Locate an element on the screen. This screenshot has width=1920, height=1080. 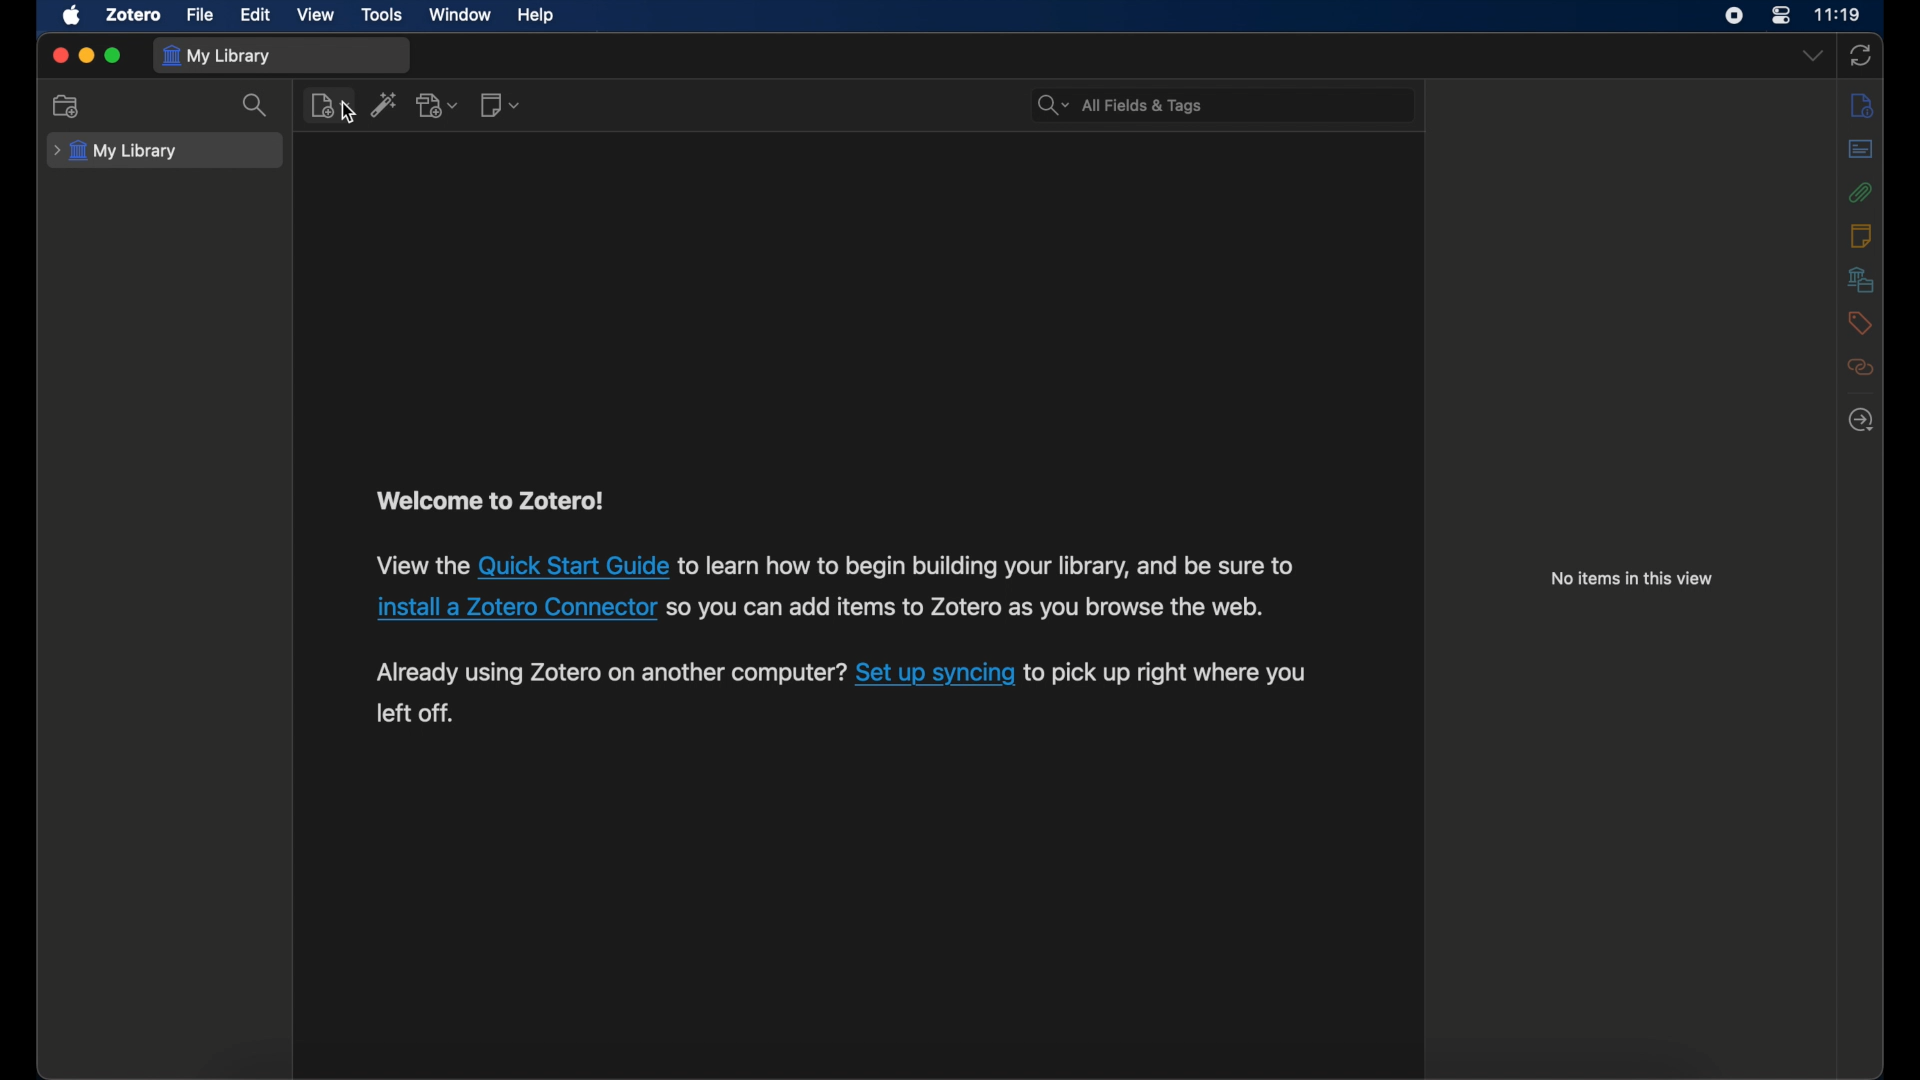
zotero is located at coordinates (131, 15).